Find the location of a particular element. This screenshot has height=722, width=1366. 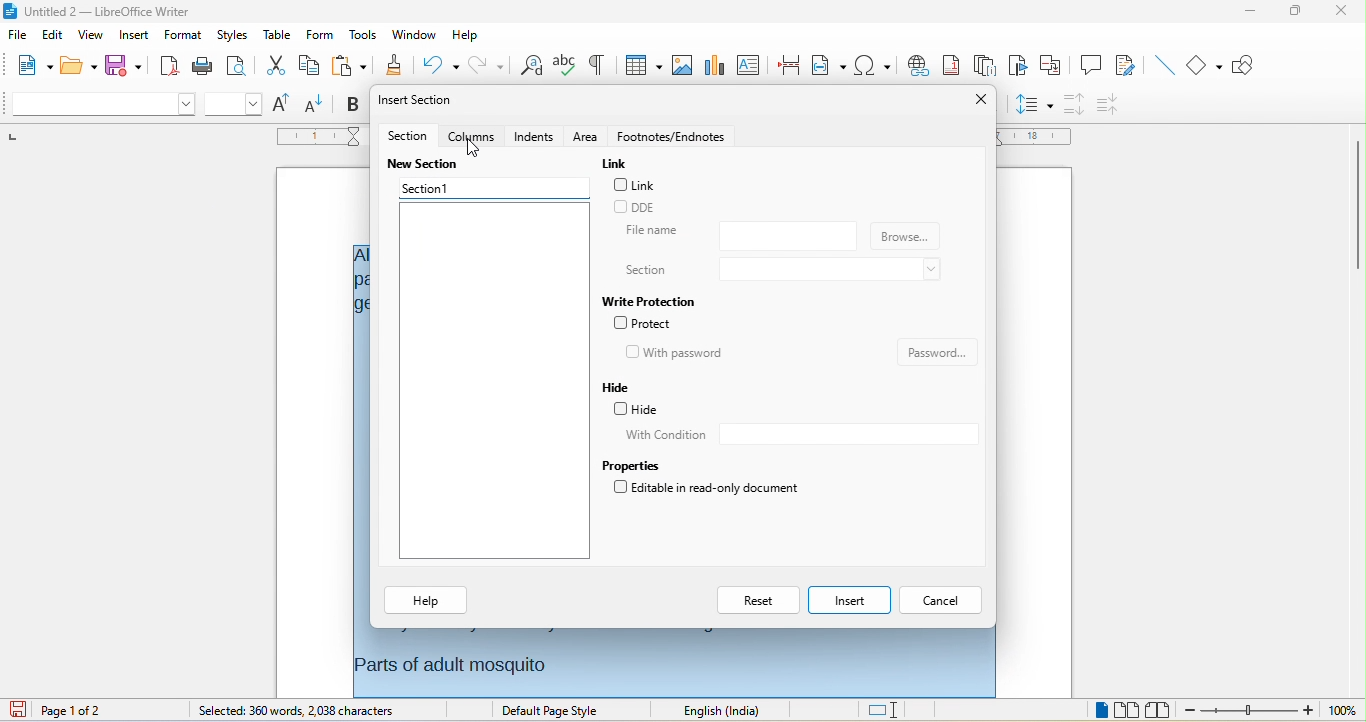

edit is located at coordinates (52, 35).